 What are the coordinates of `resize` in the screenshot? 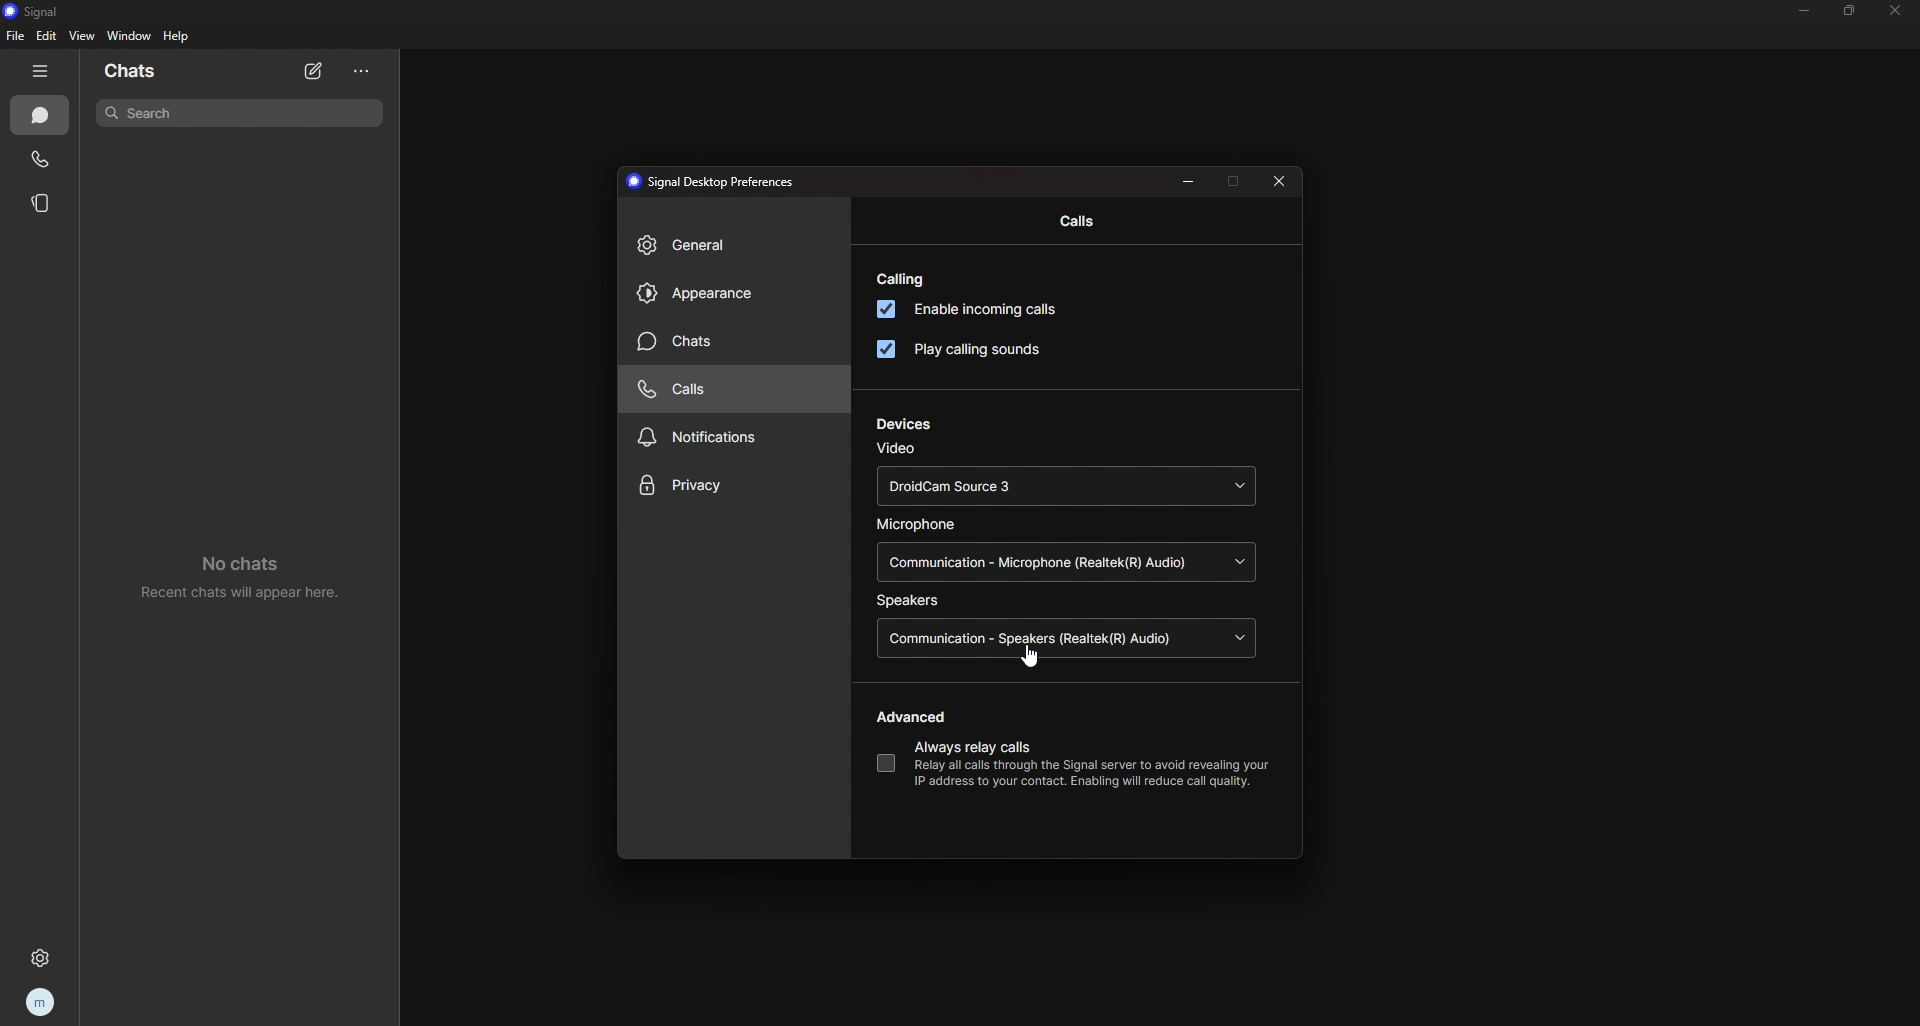 It's located at (1851, 10).